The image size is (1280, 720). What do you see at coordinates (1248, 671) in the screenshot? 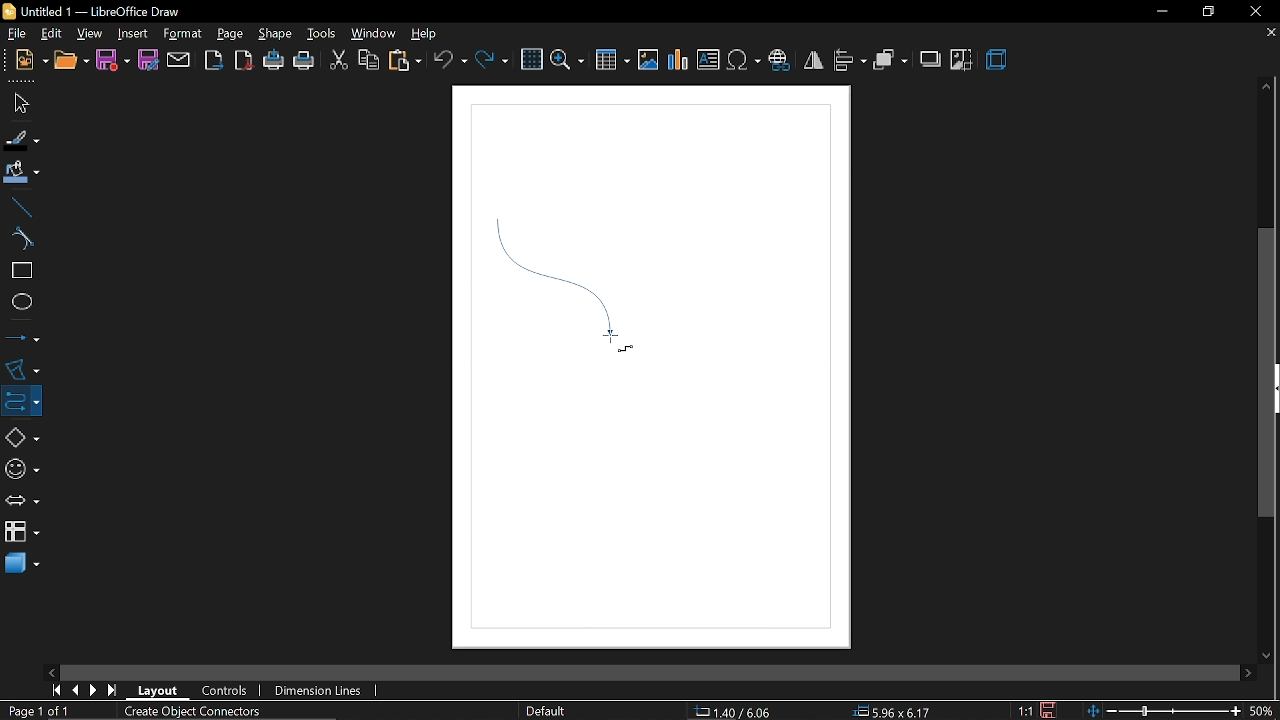
I see `move right` at bounding box center [1248, 671].